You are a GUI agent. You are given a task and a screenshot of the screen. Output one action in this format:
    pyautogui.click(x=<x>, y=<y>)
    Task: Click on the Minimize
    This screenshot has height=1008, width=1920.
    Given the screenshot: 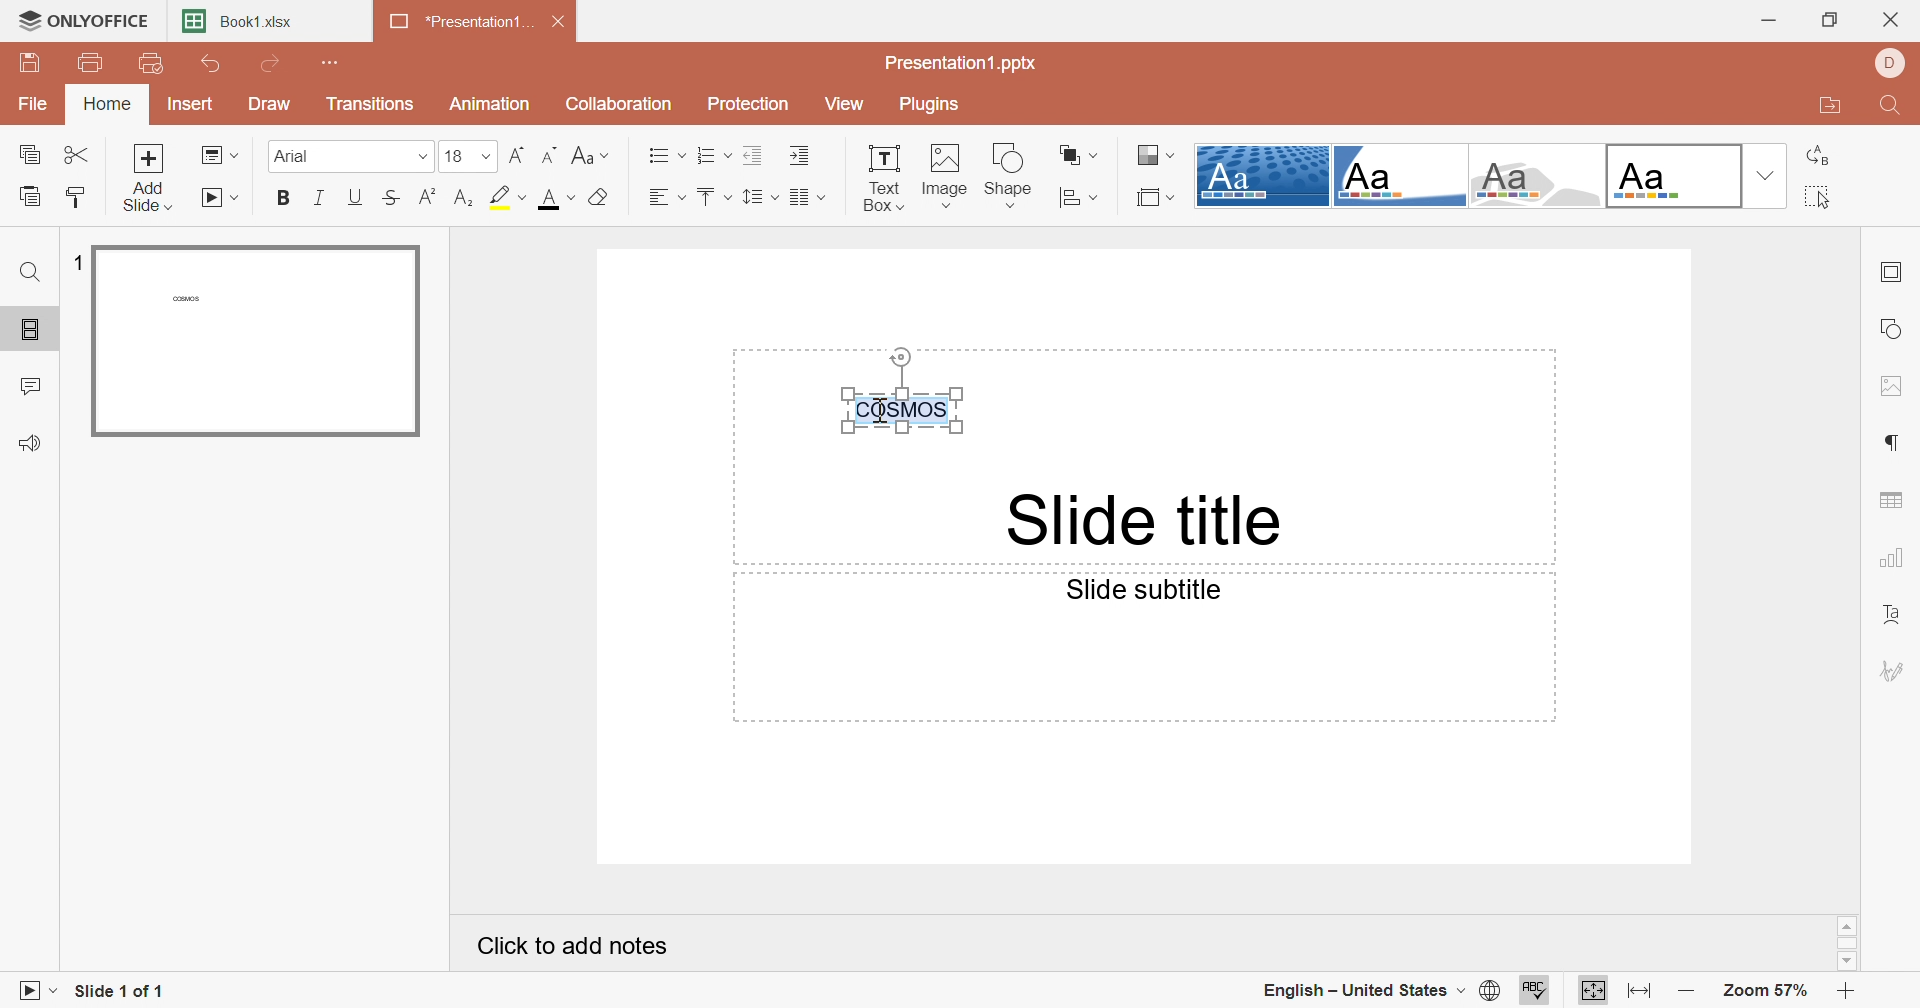 What is the action you would take?
    pyautogui.click(x=1770, y=22)
    